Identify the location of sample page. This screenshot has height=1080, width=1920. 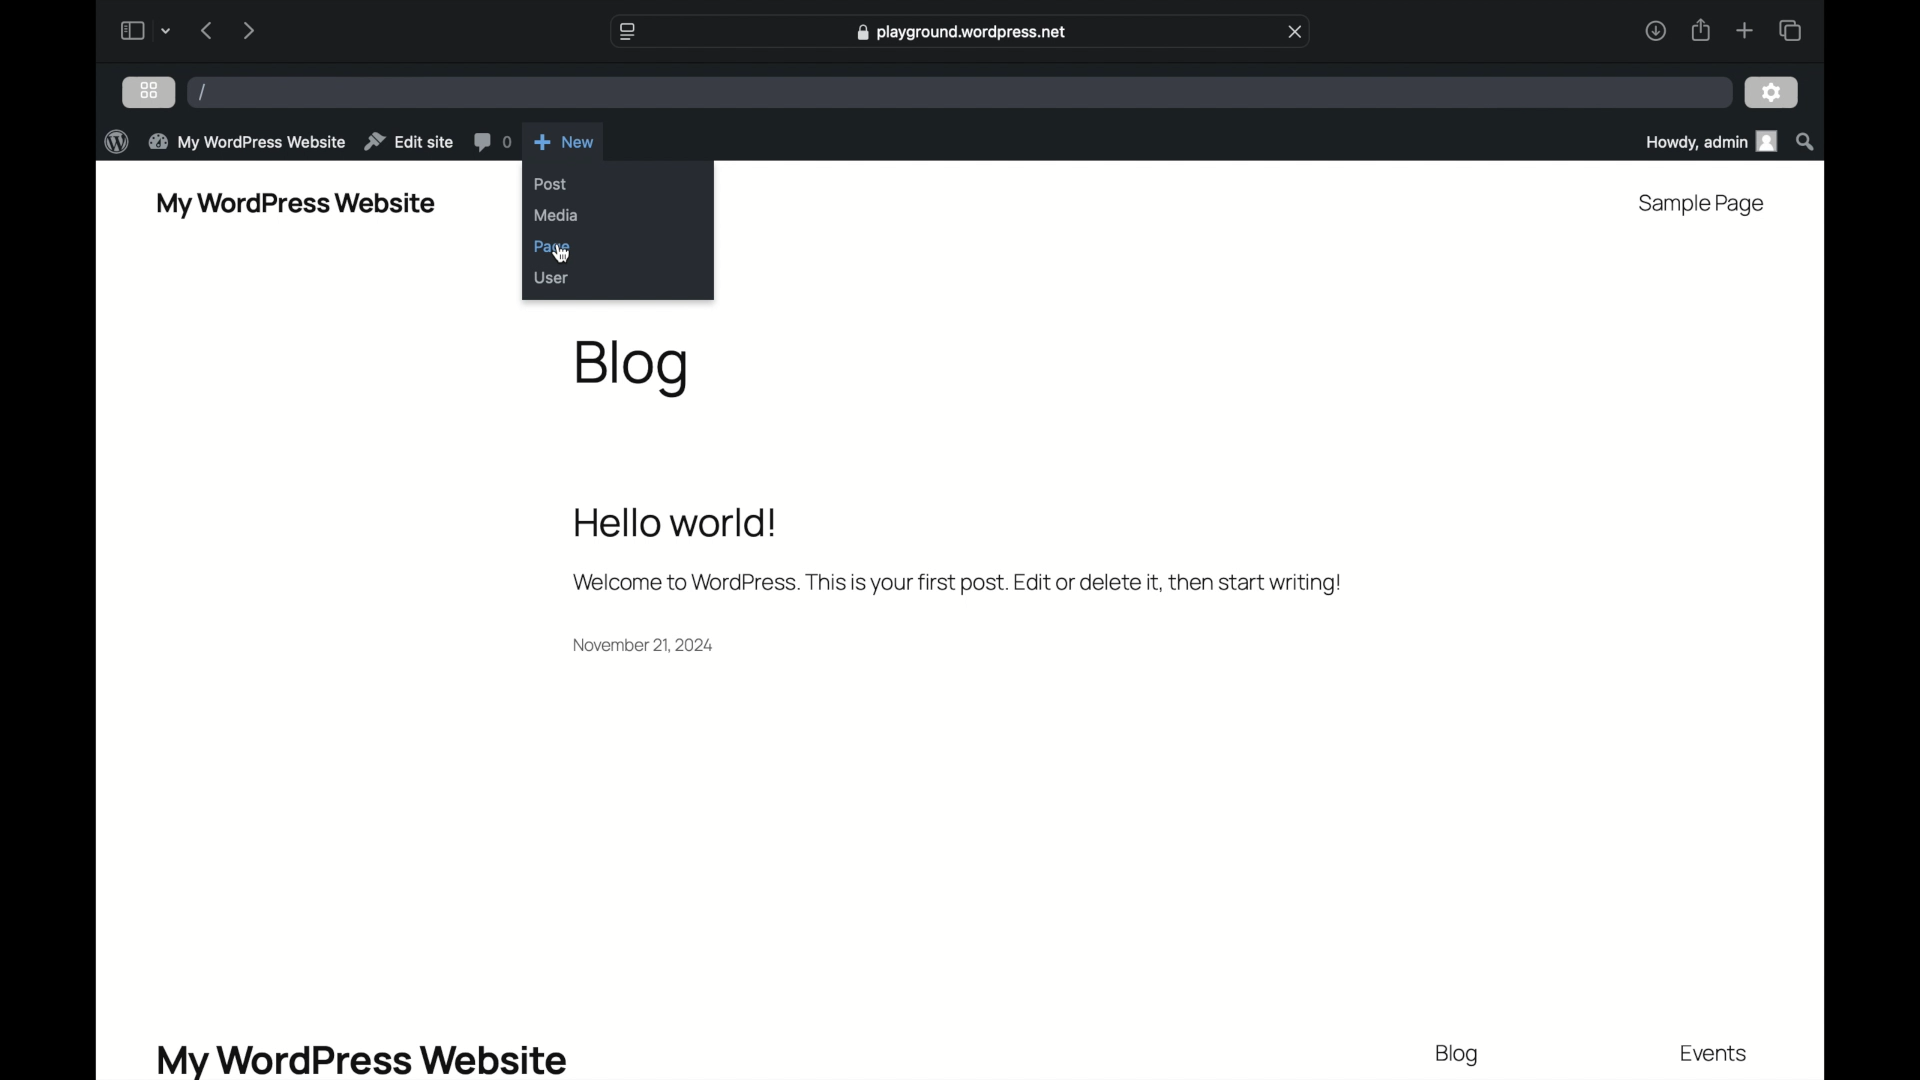
(1699, 203).